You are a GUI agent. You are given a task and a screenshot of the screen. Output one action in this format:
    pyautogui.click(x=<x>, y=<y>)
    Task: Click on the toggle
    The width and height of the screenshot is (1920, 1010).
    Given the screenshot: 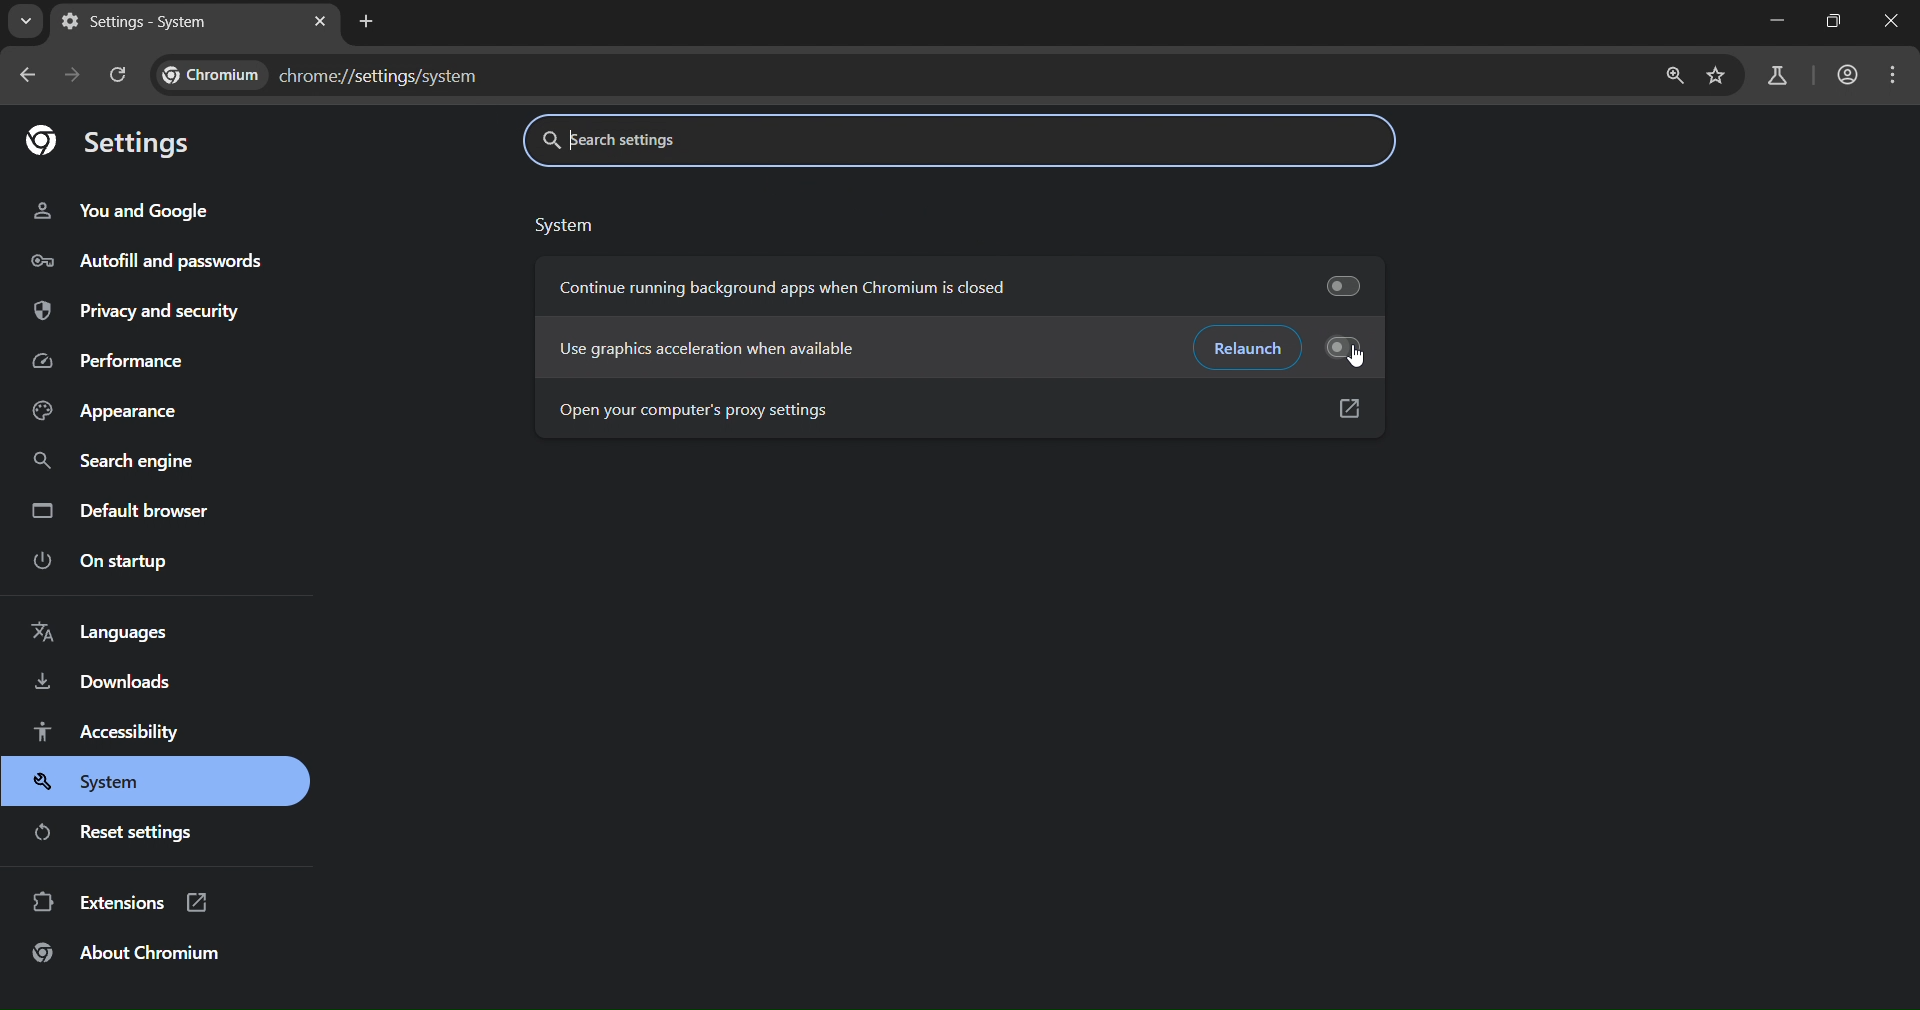 What is the action you would take?
    pyautogui.click(x=1344, y=283)
    